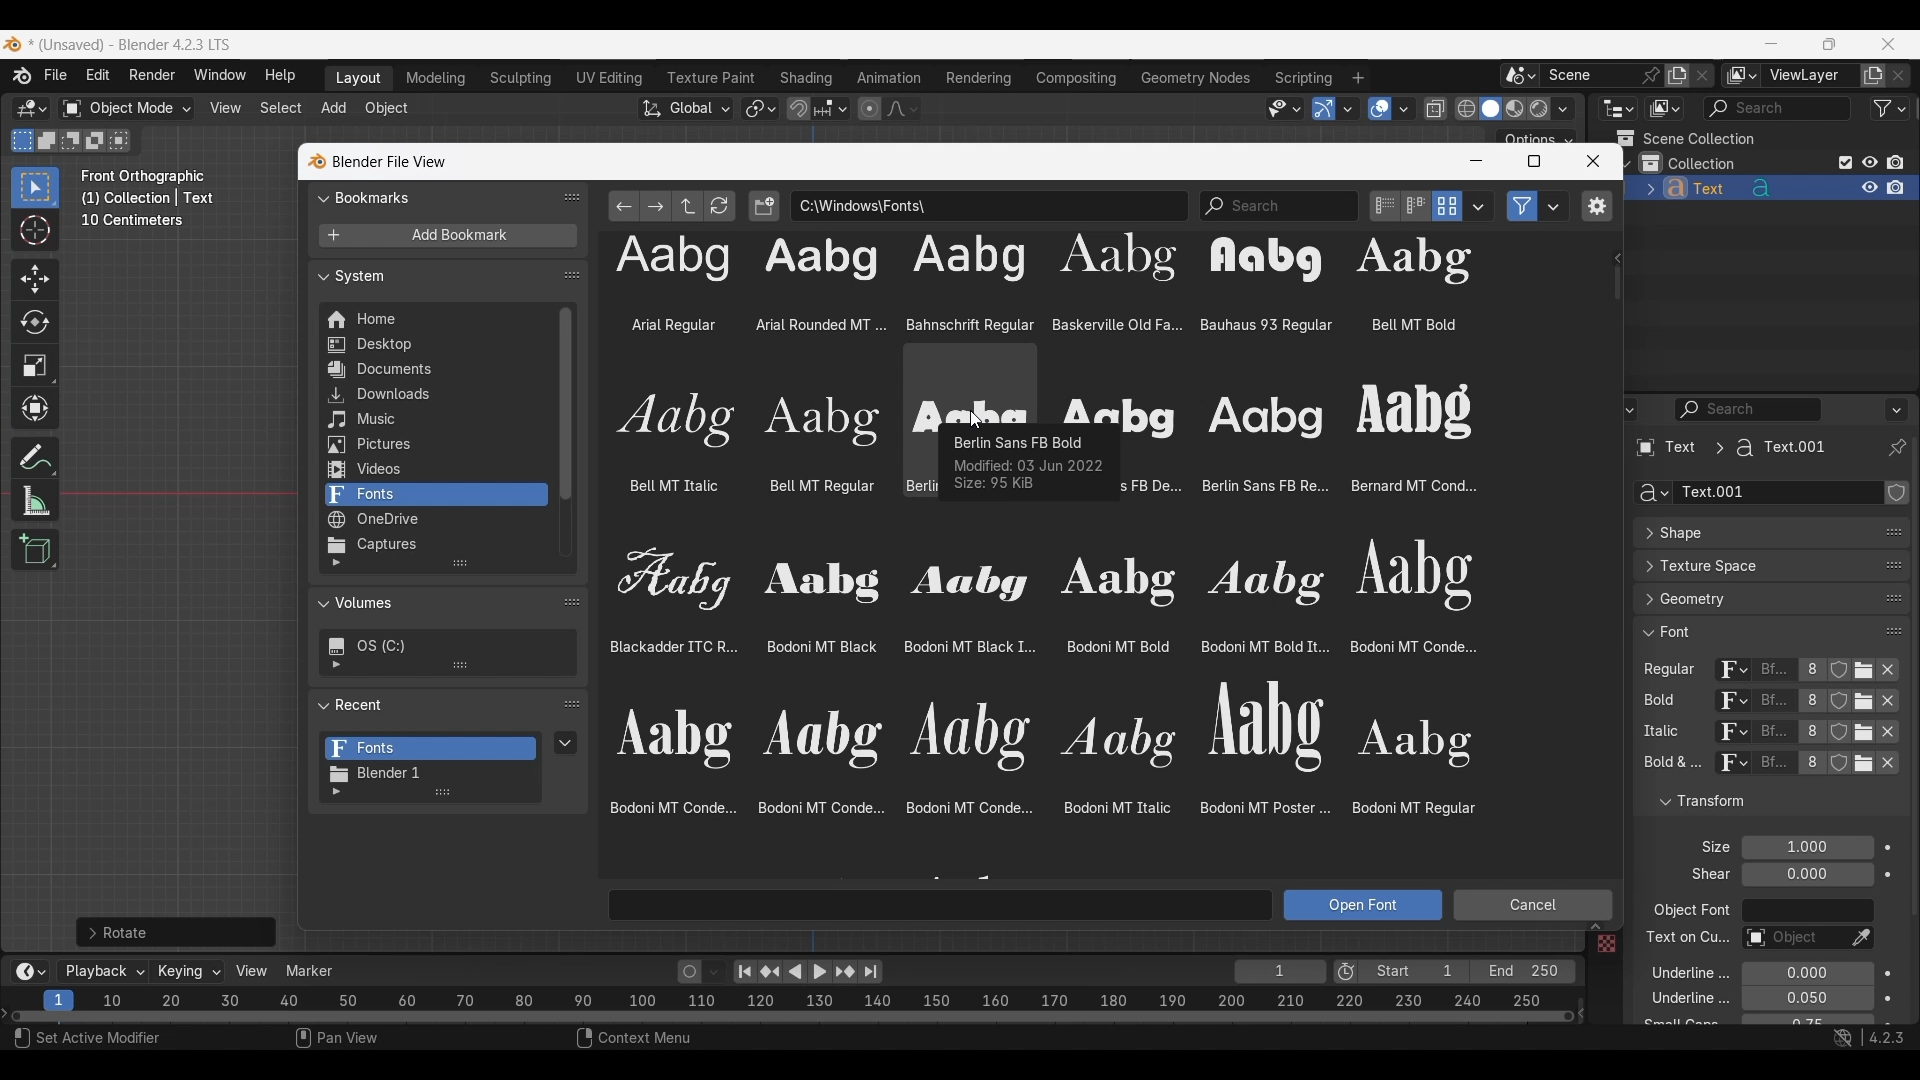  I want to click on Name view layer, so click(1810, 76).